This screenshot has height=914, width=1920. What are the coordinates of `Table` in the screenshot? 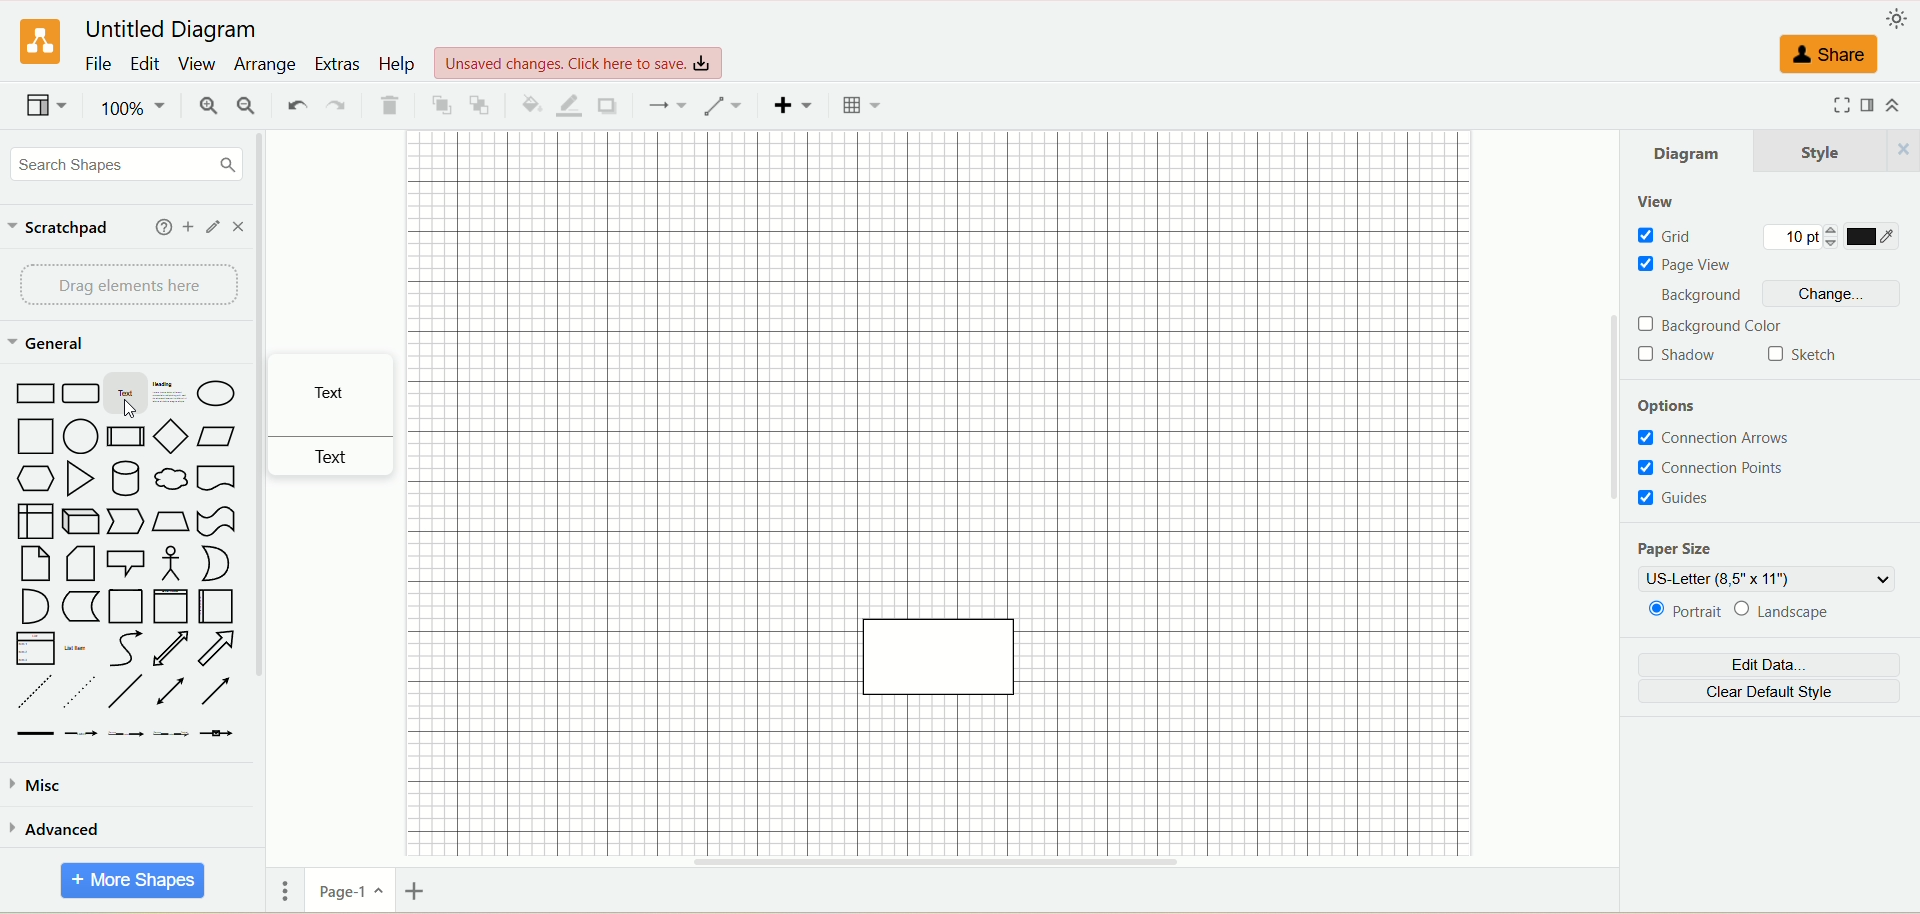 It's located at (862, 108).